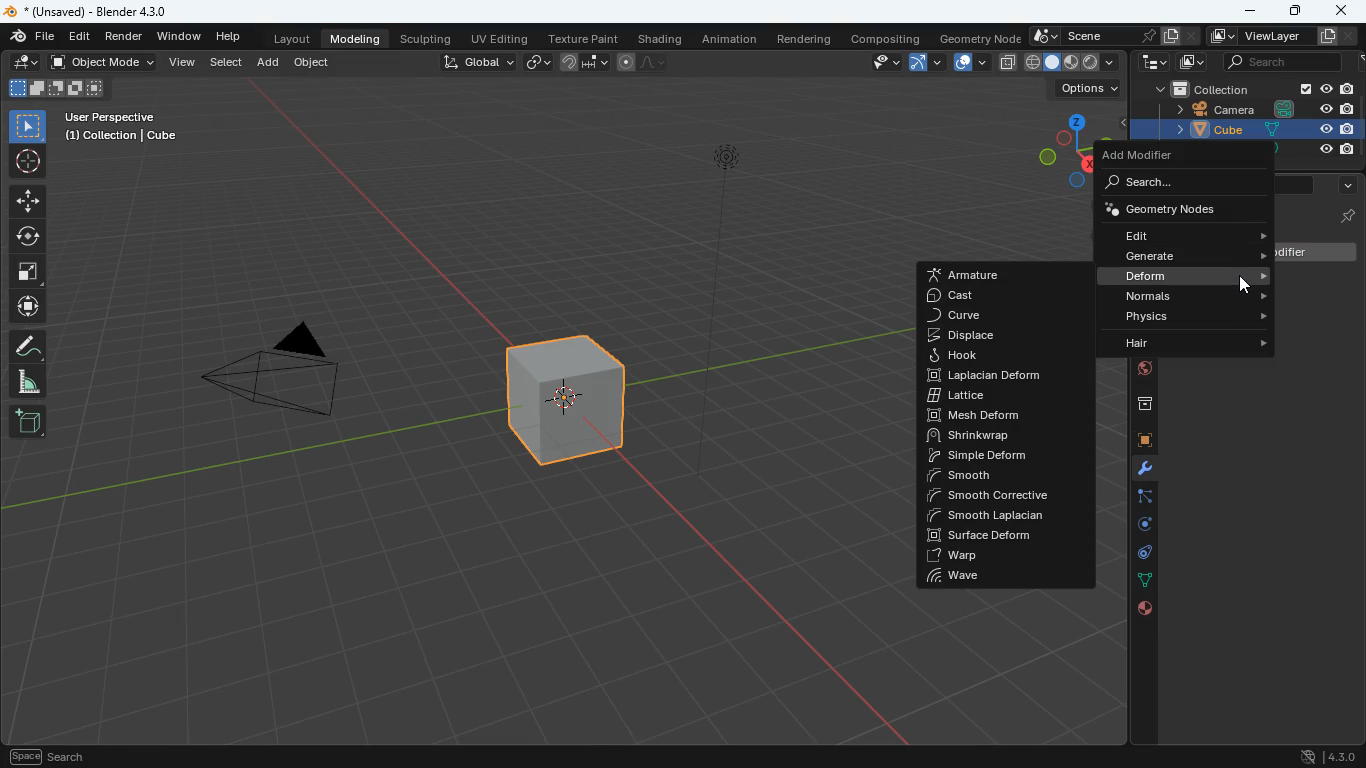  Describe the element at coordinates (925, 65) in the screenshot. I see `arc` at that location.